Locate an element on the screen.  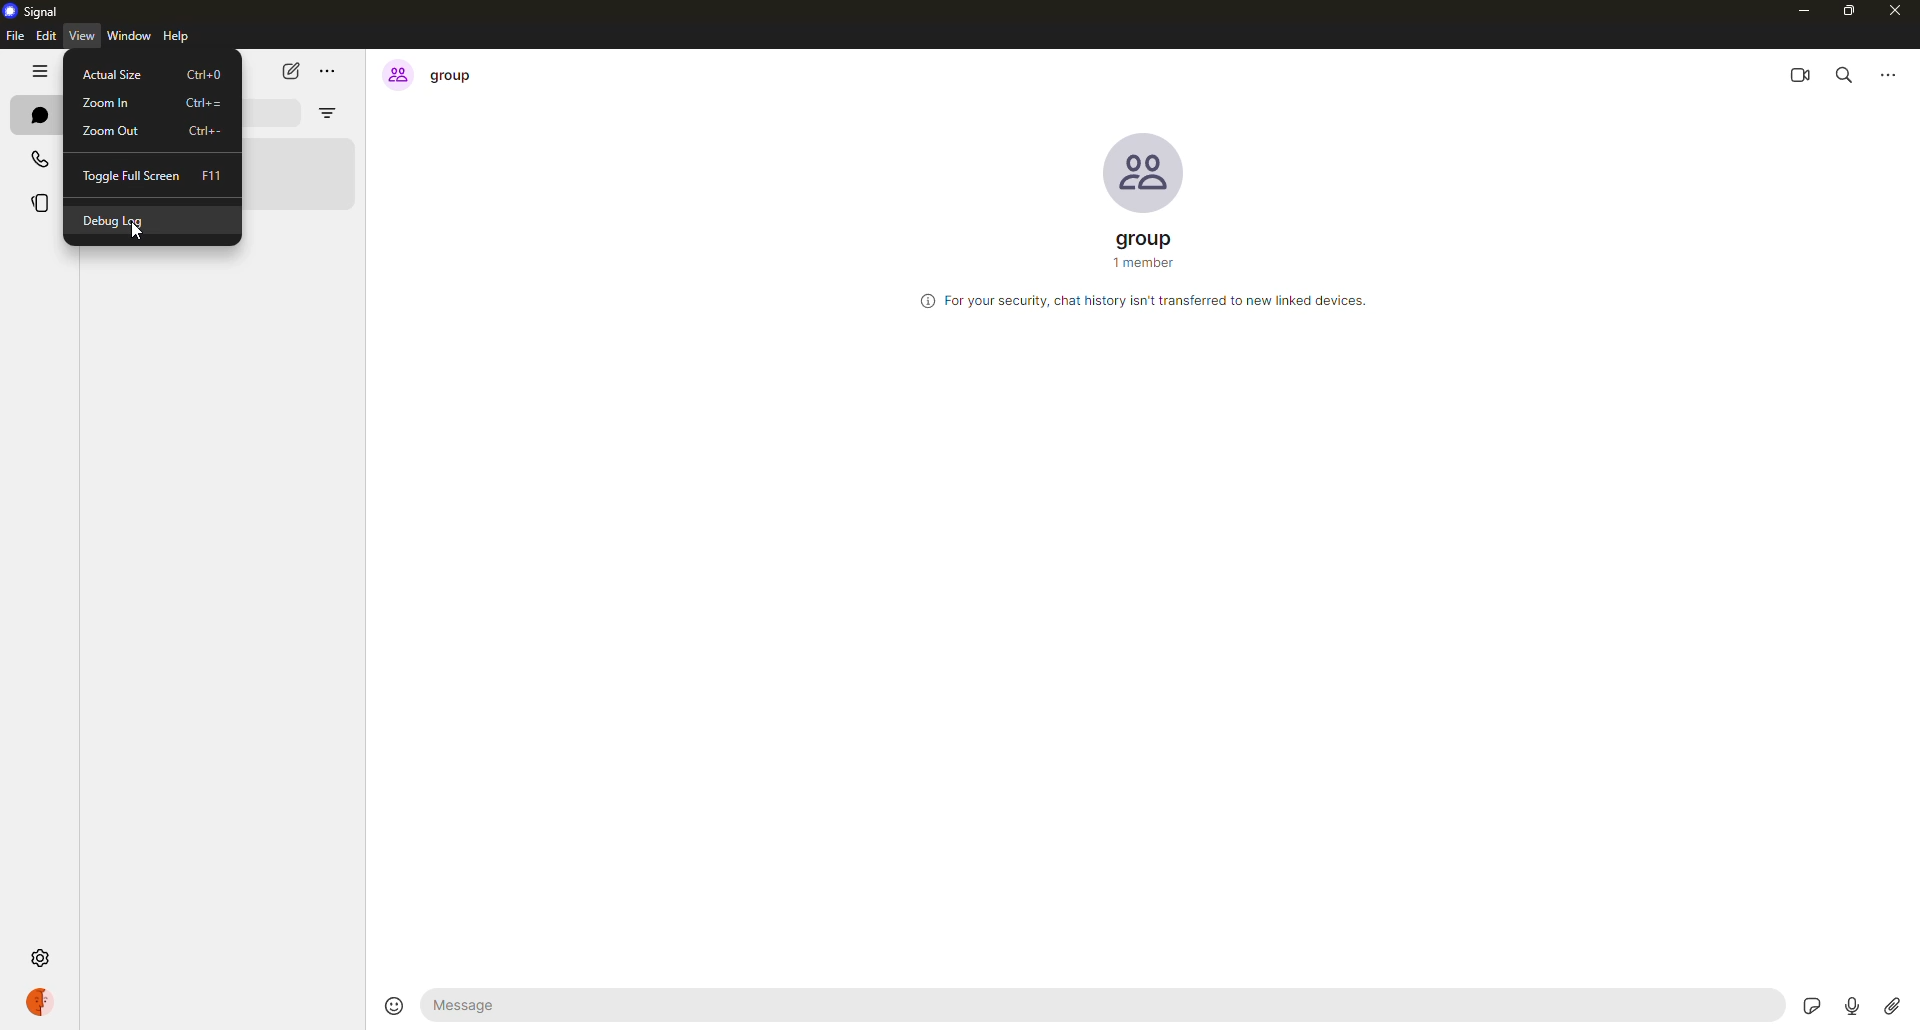
toggle full screen is located at coordinates (128, 176).